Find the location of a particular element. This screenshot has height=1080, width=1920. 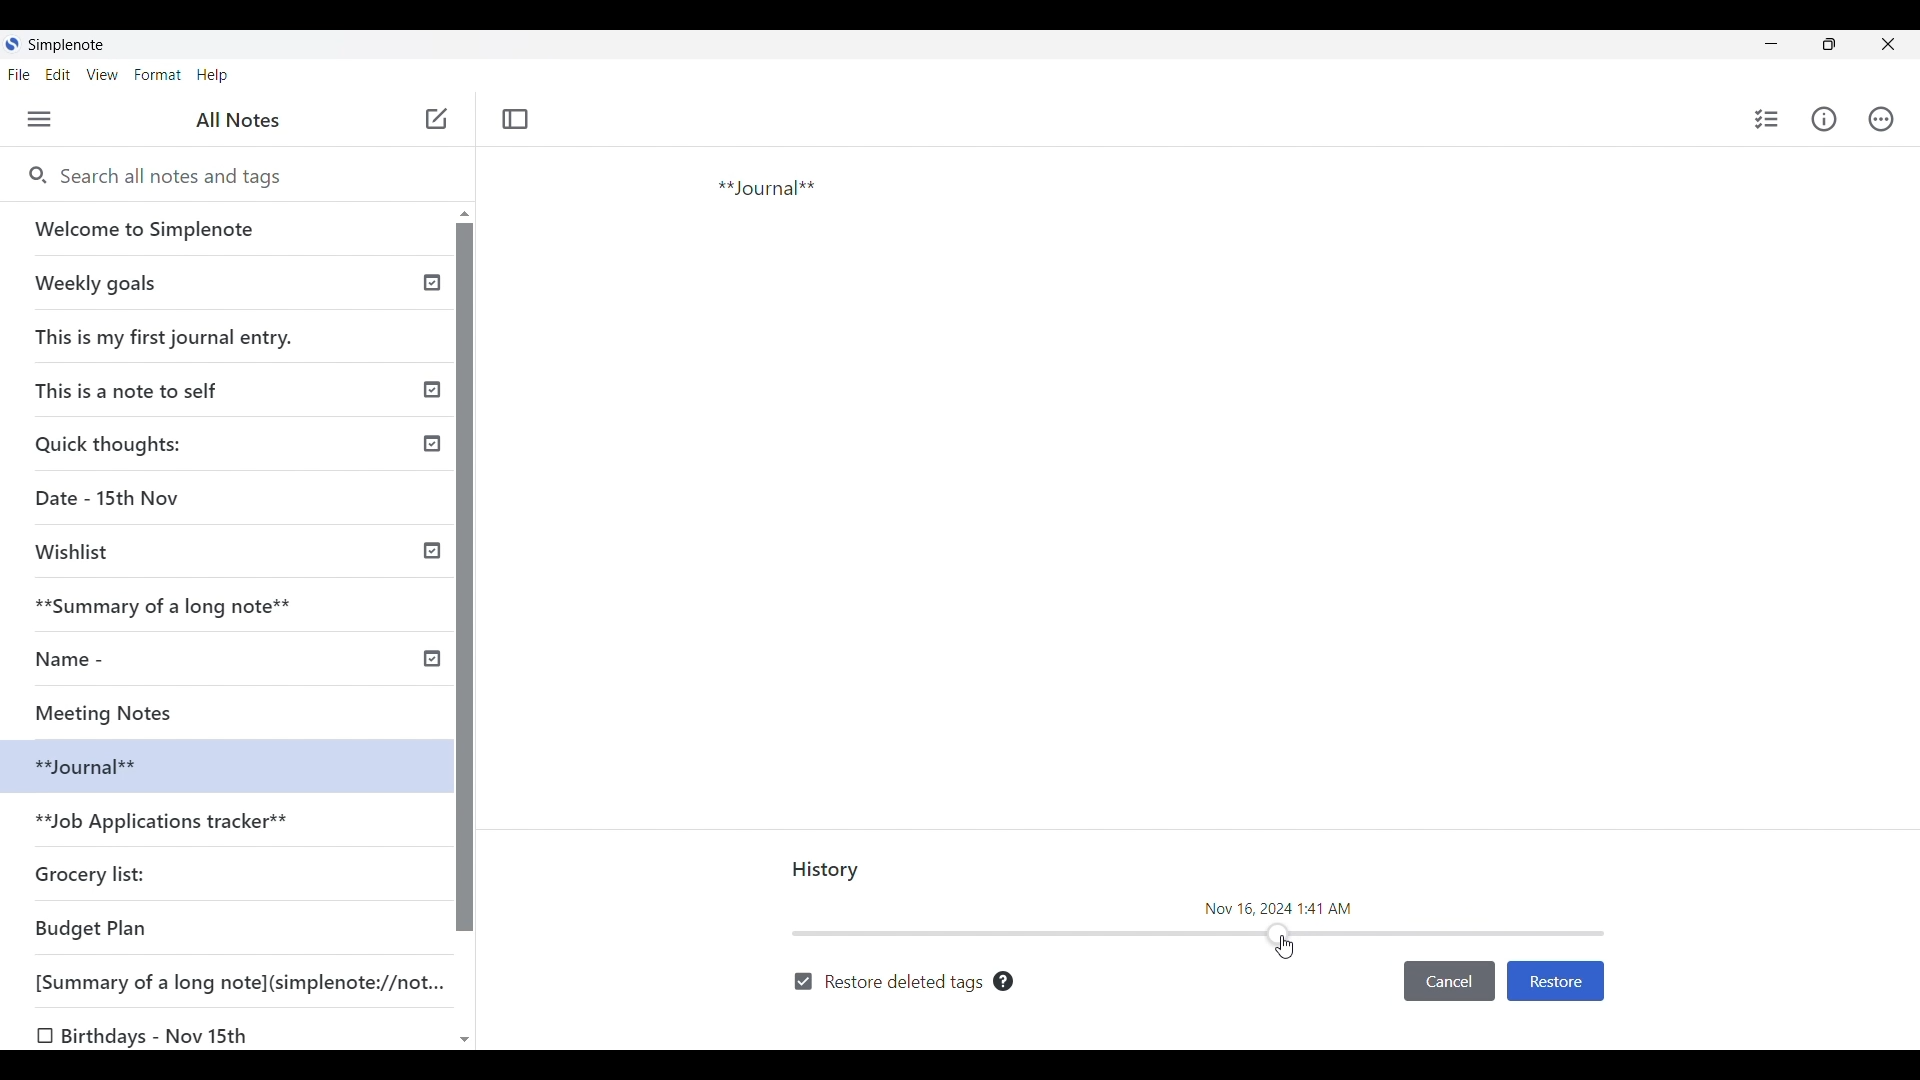

This is a note to self is located at coordinates (134, 389).